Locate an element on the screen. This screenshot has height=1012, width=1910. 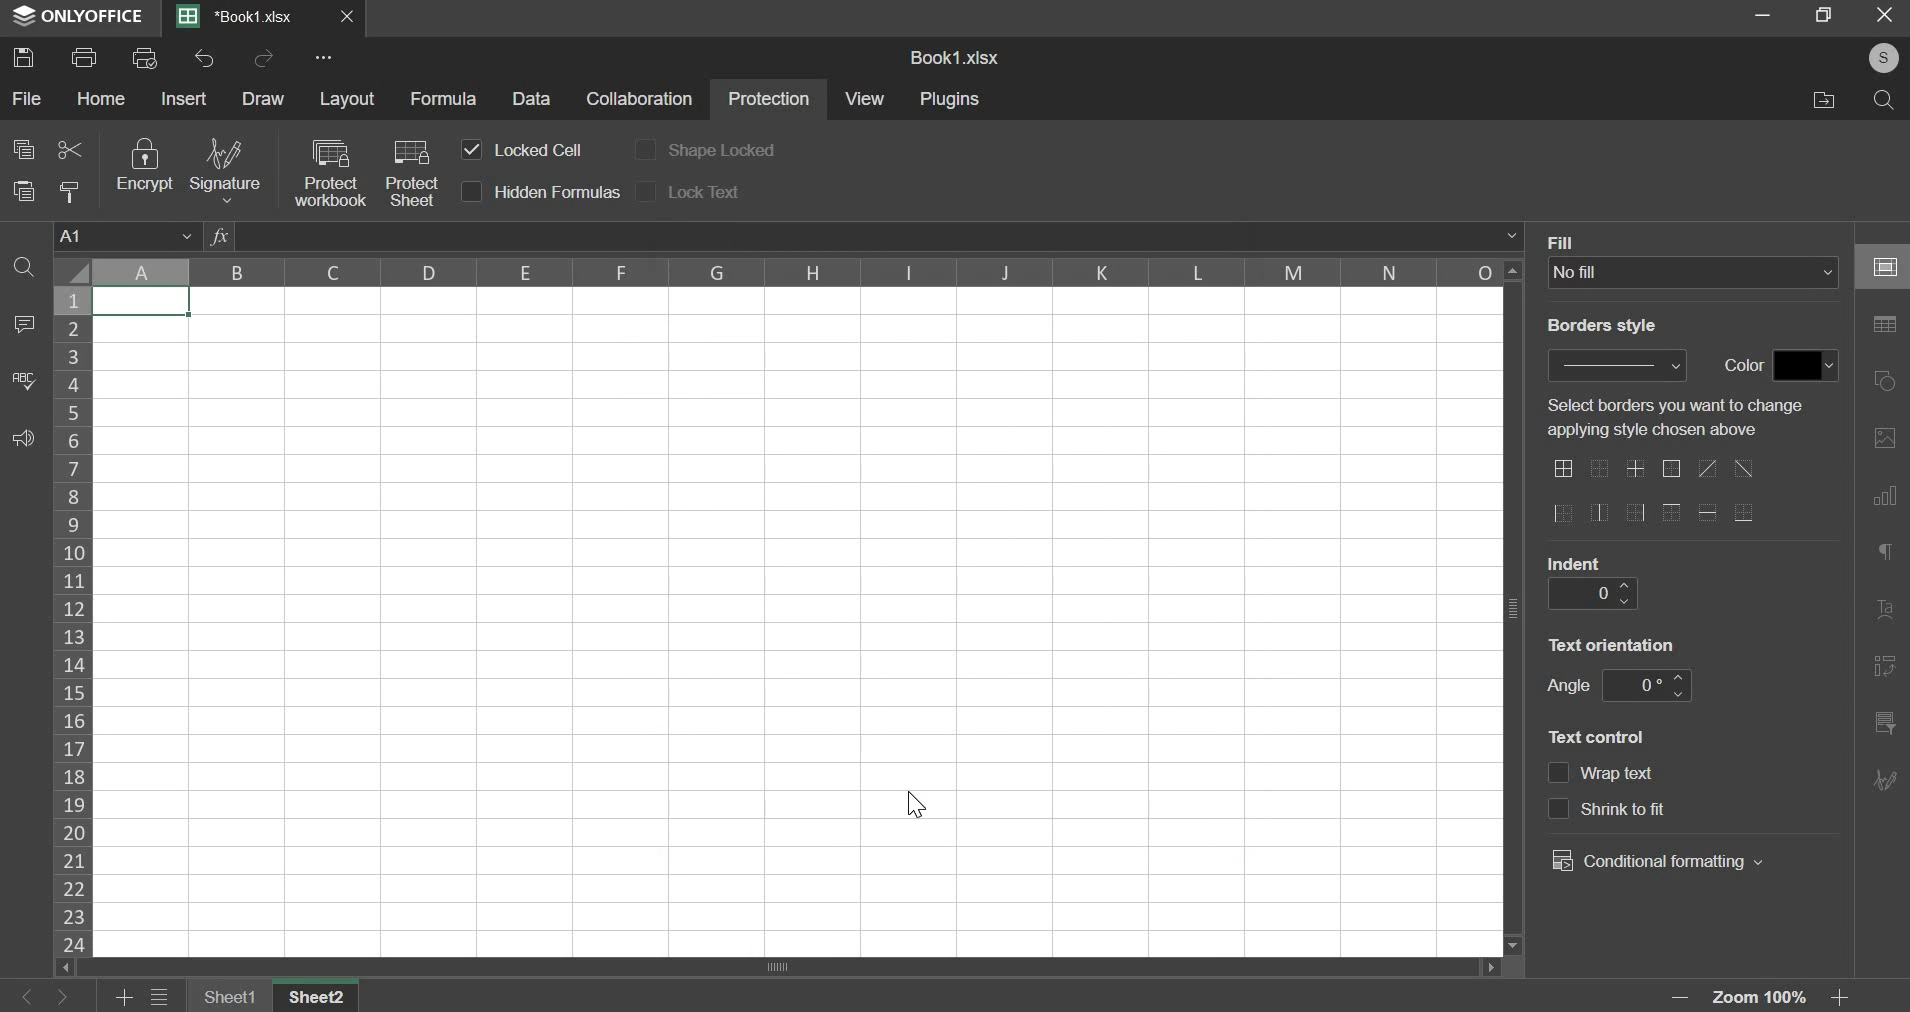
data is located at coordinates (534, 99).